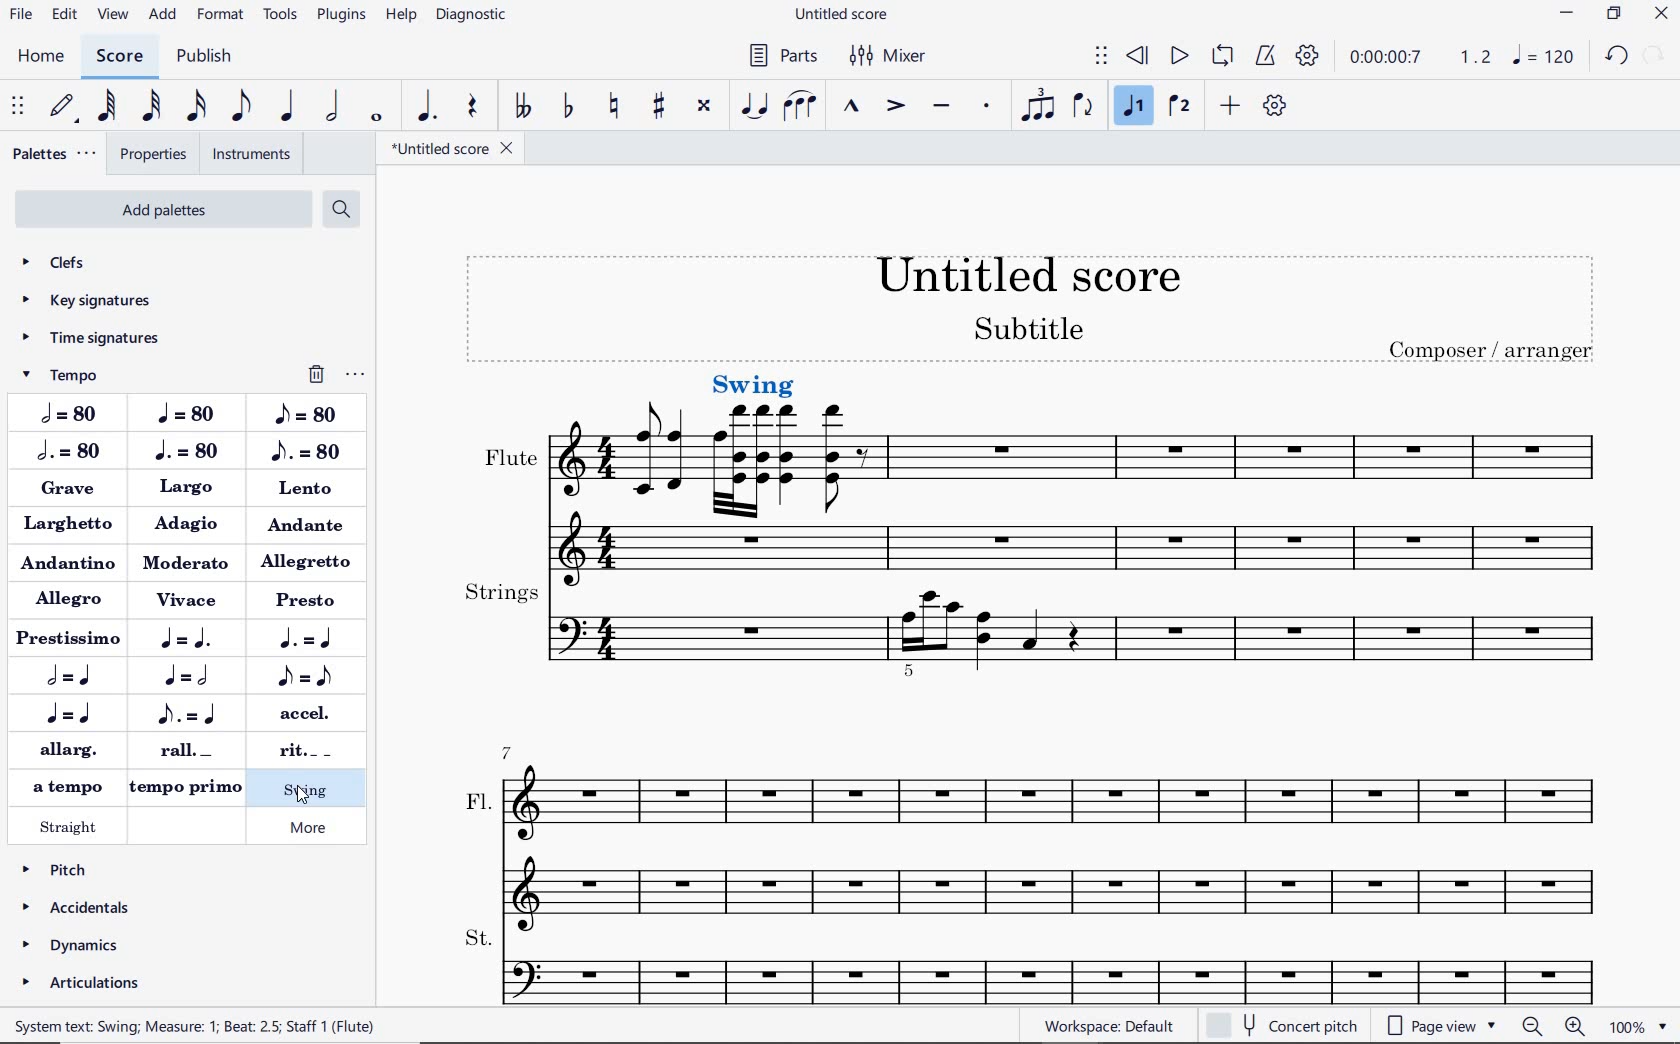  Describe the element at coordinates (1036, 306) in the screenshot. I see `title` at that location.